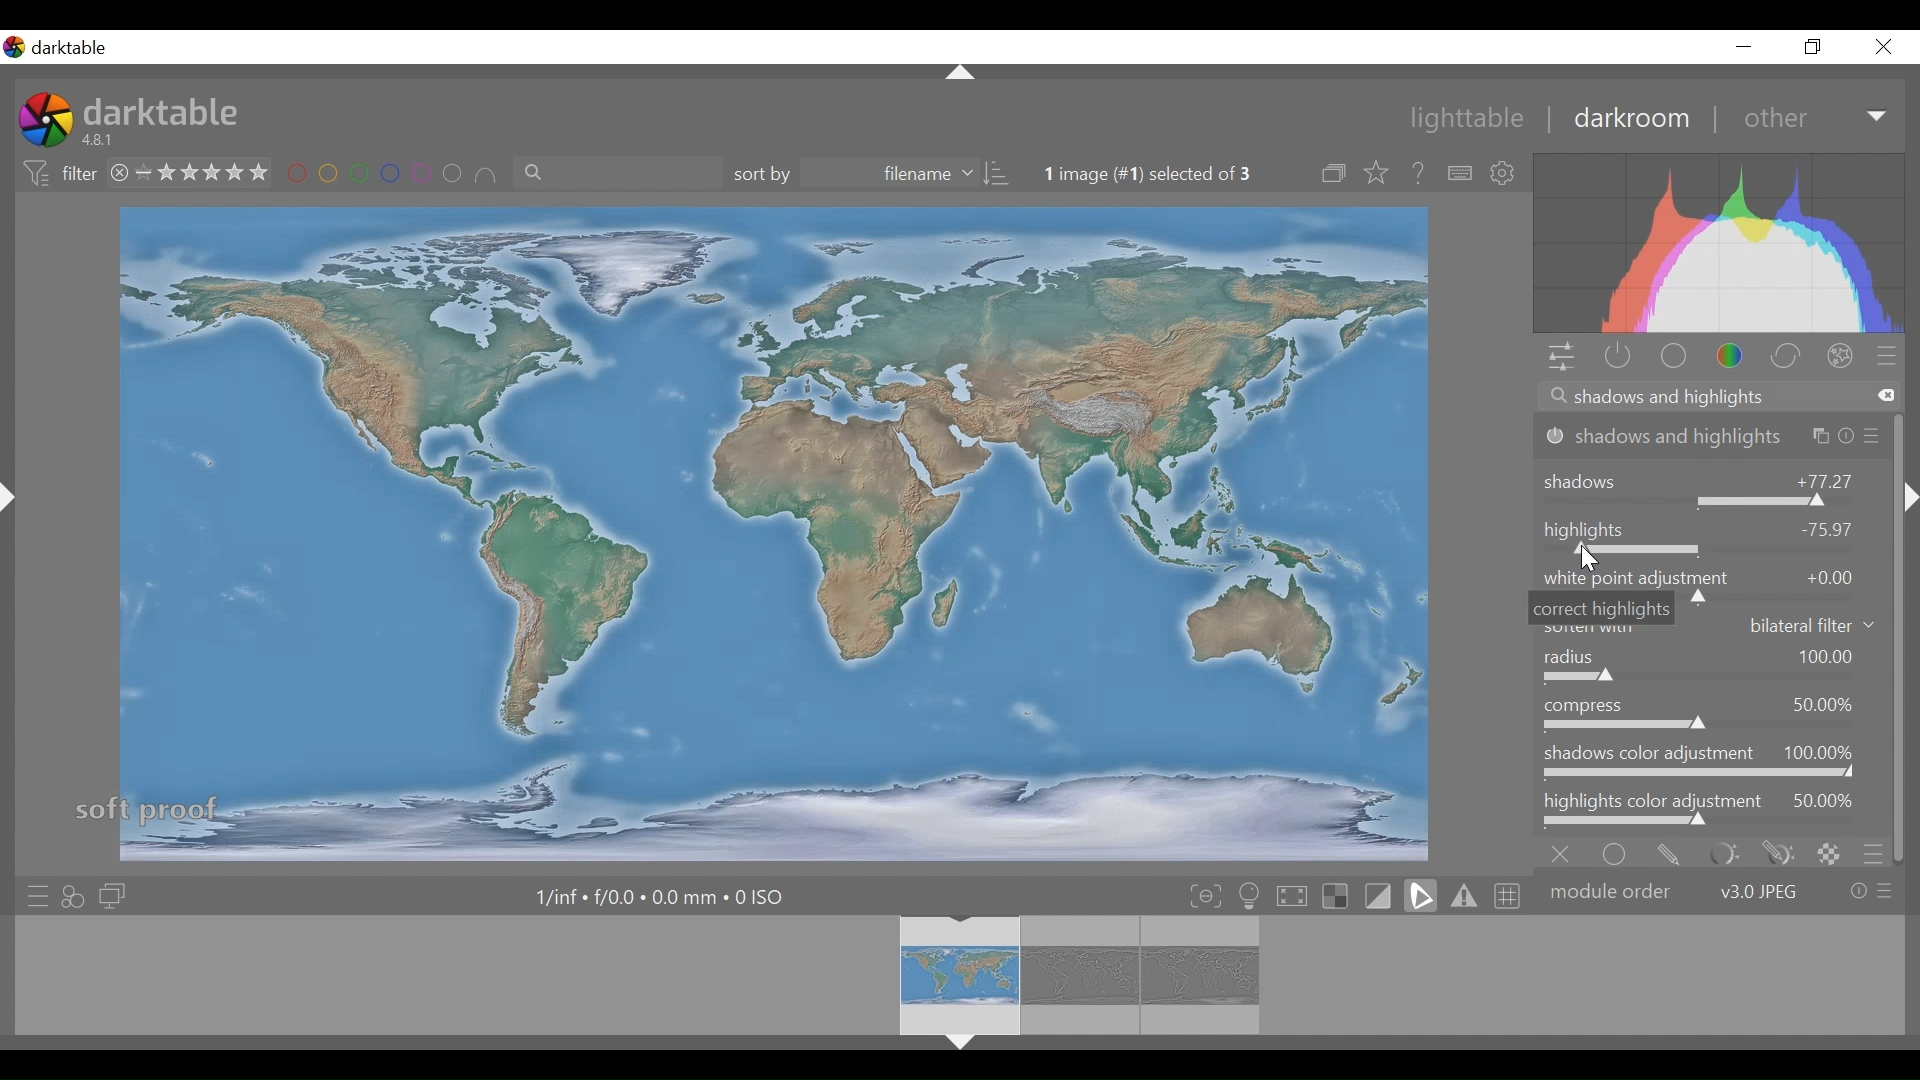  Describe the element at coordinates (1336, 174) in the screenshot. I see `collapse grouped image` at that location.